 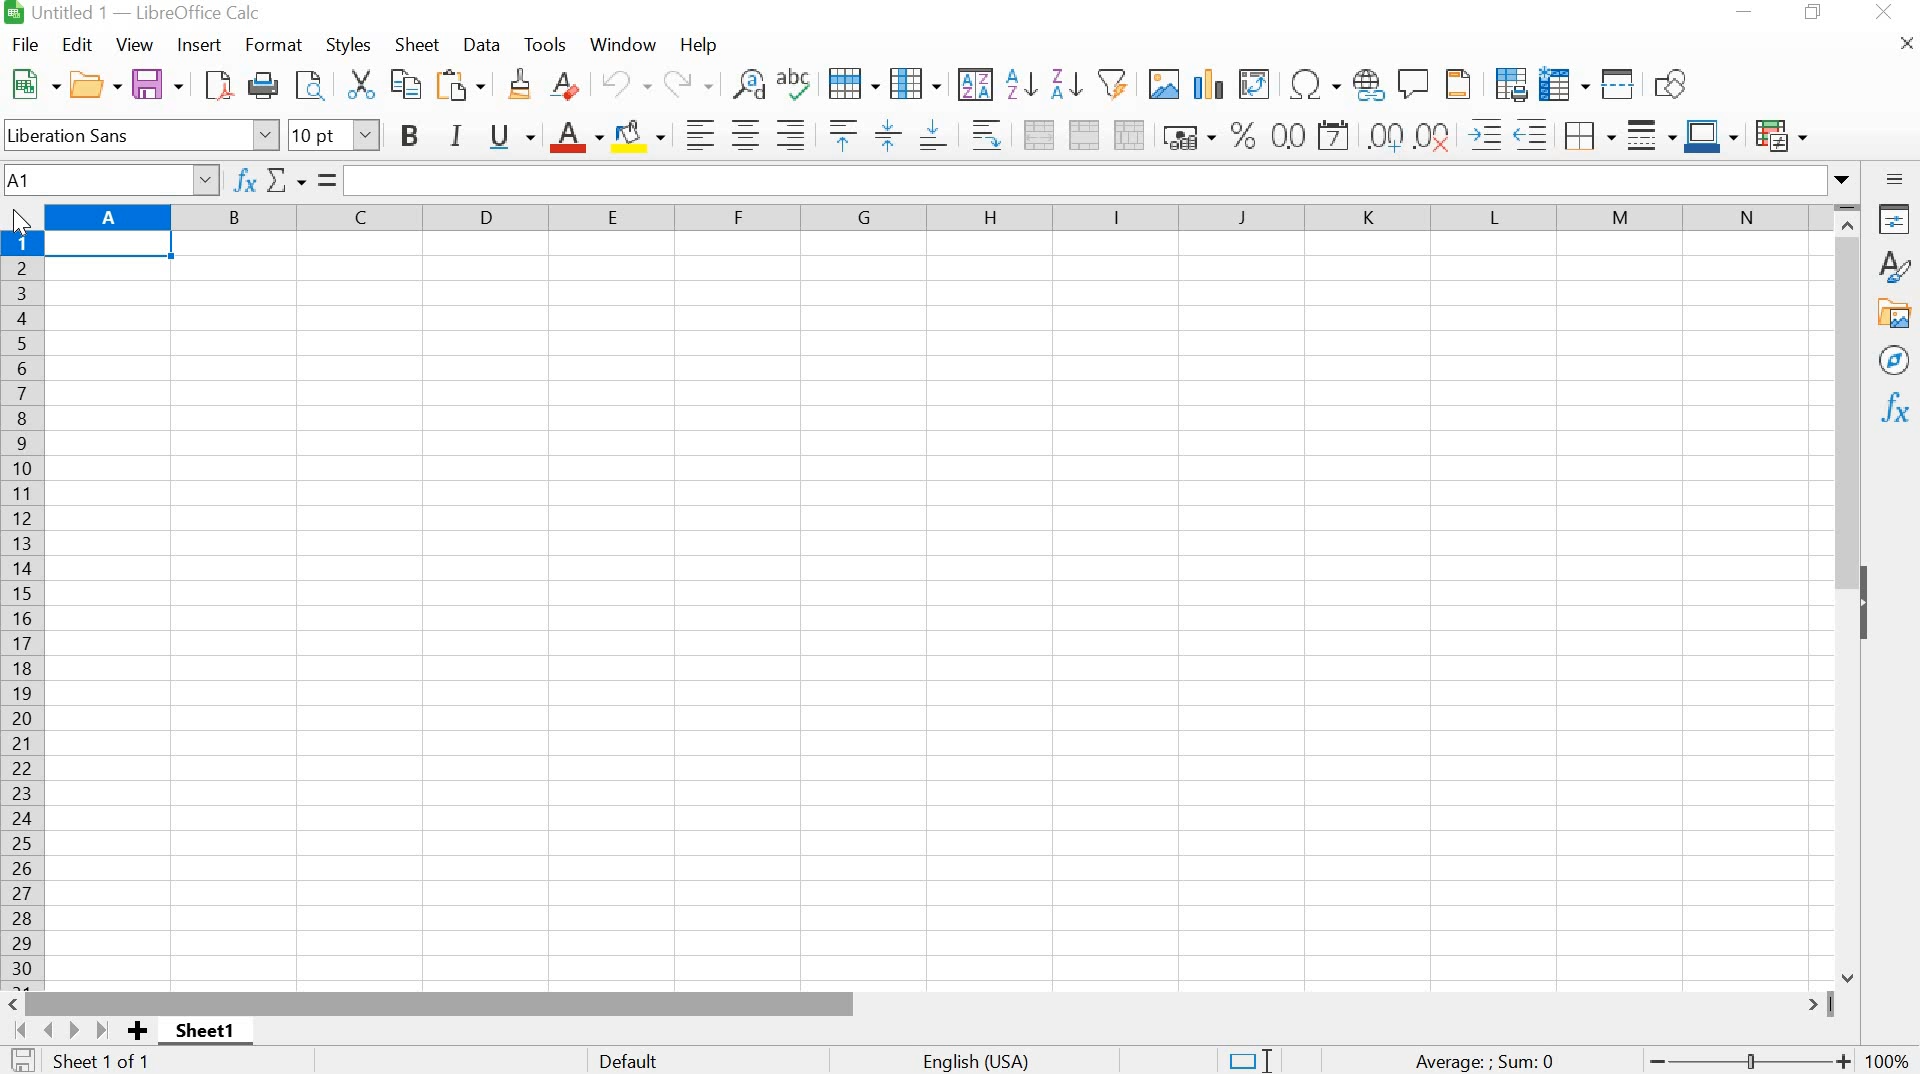 I want to click on Input line, so click(x=1100, y=180).